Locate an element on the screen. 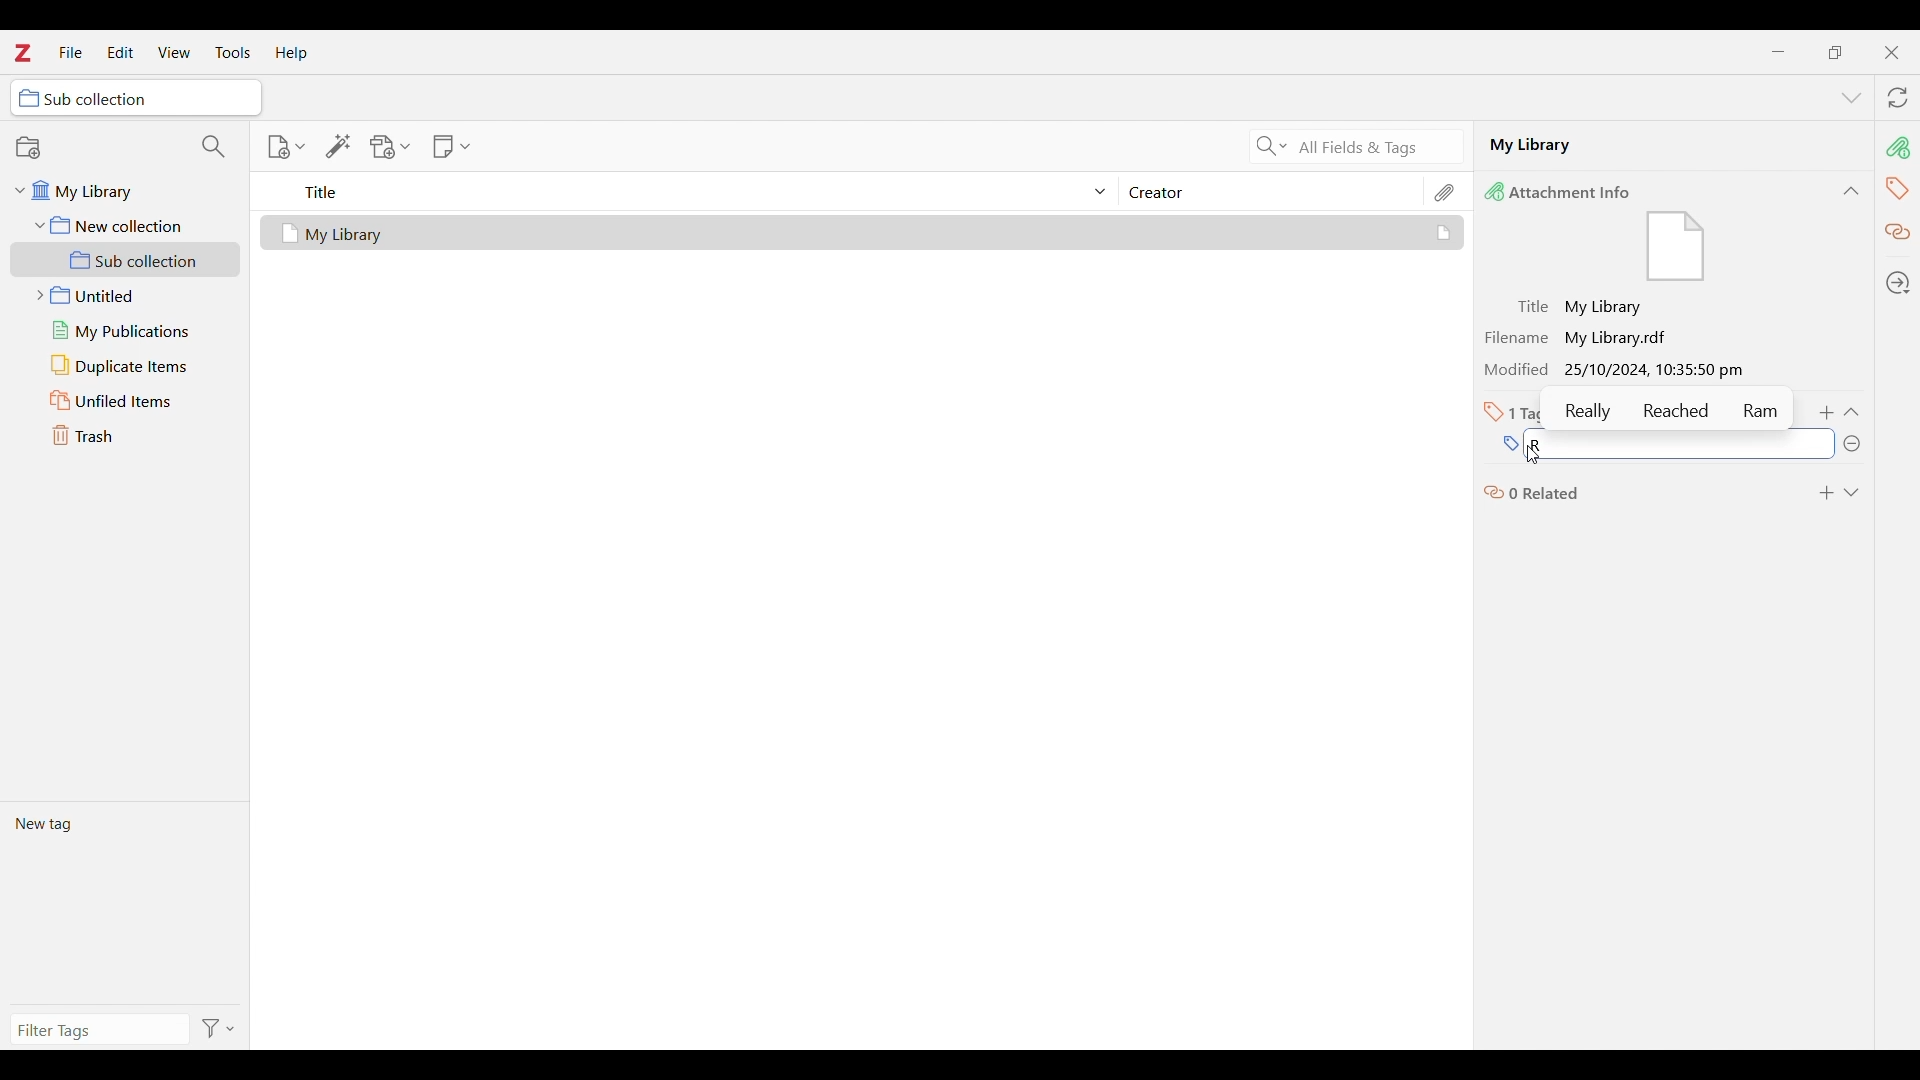  Attachment Info is located at coordinates (1563, 191).